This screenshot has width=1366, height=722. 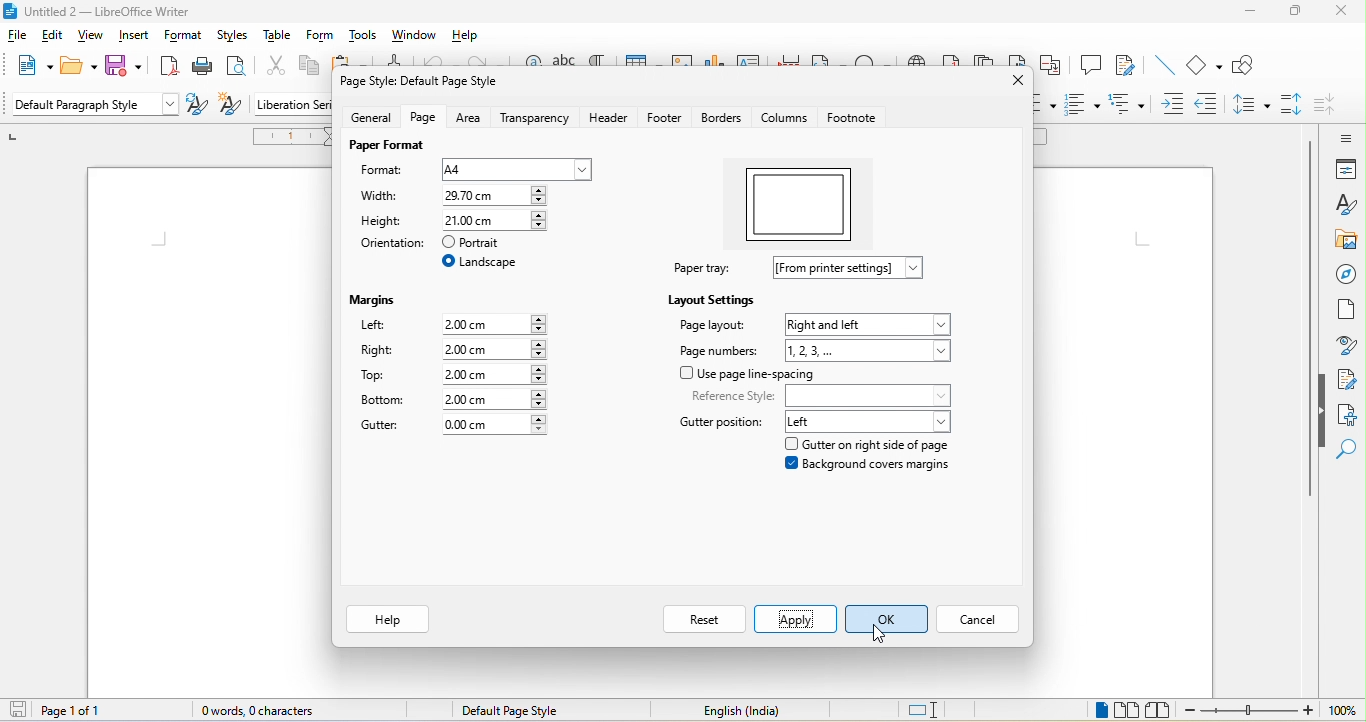 What do you see at coordinates (426, 79) in the screenshot?
I see `page style default` at bounding box center [426, 79].